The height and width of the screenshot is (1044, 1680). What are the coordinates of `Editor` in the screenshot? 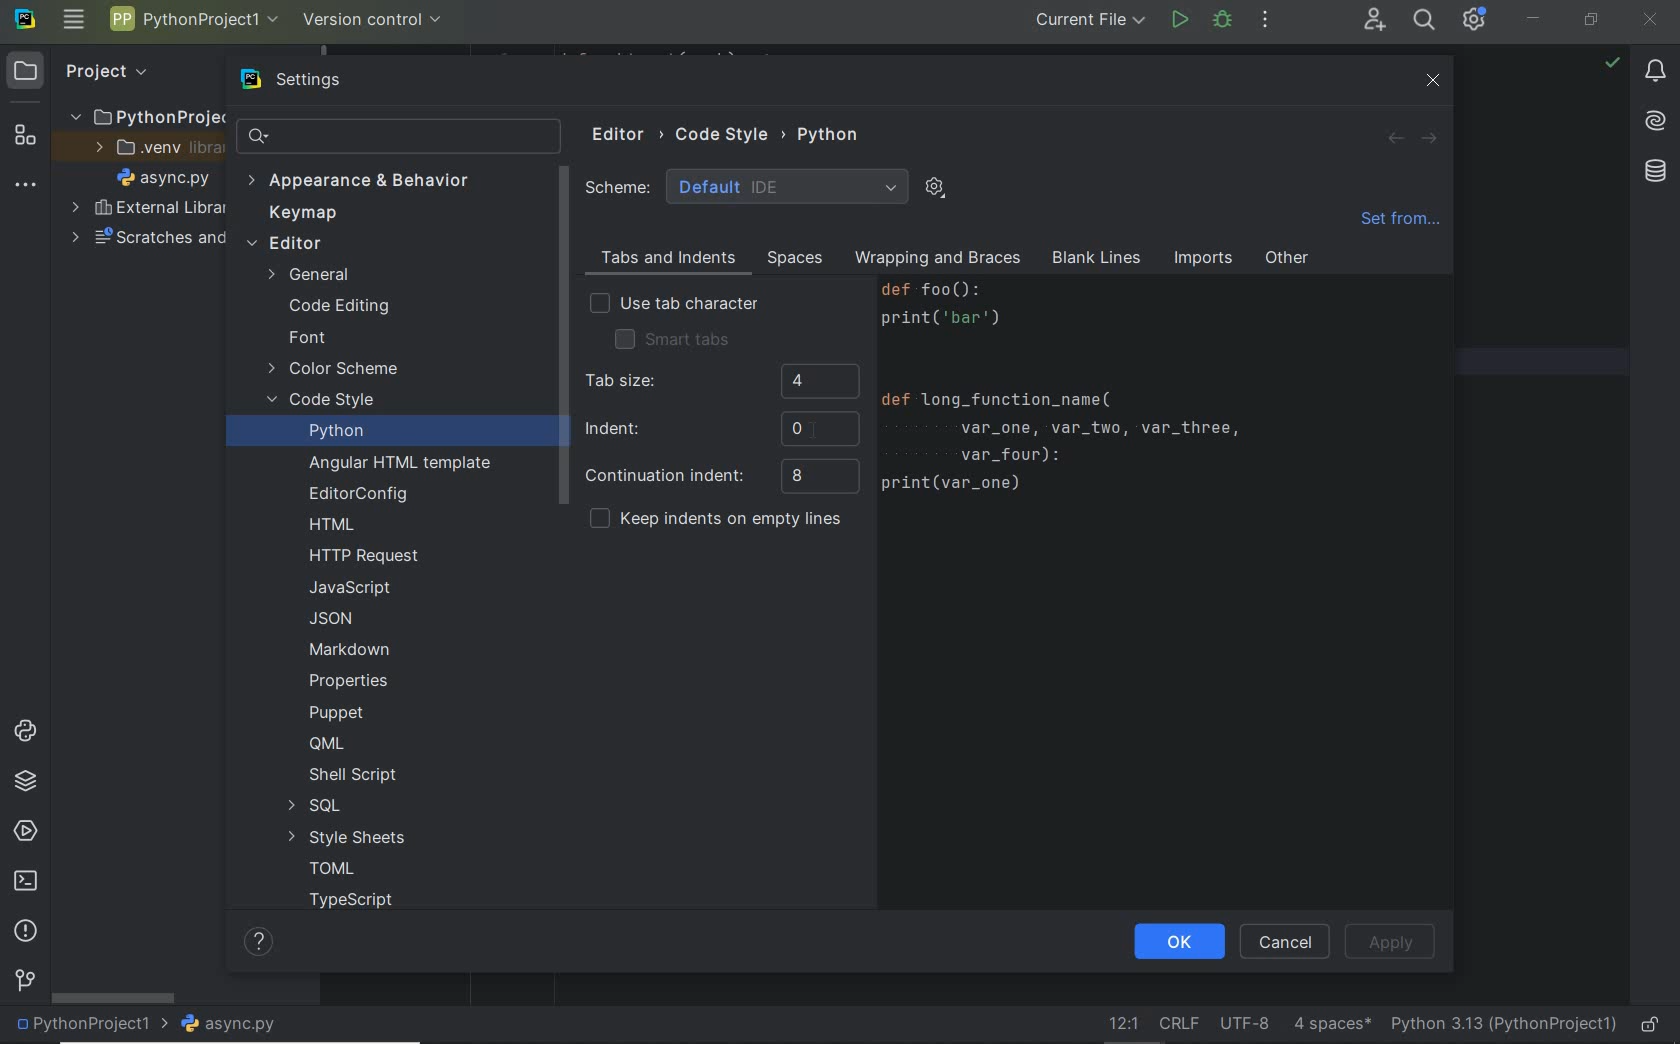 It's located at (627, 135).